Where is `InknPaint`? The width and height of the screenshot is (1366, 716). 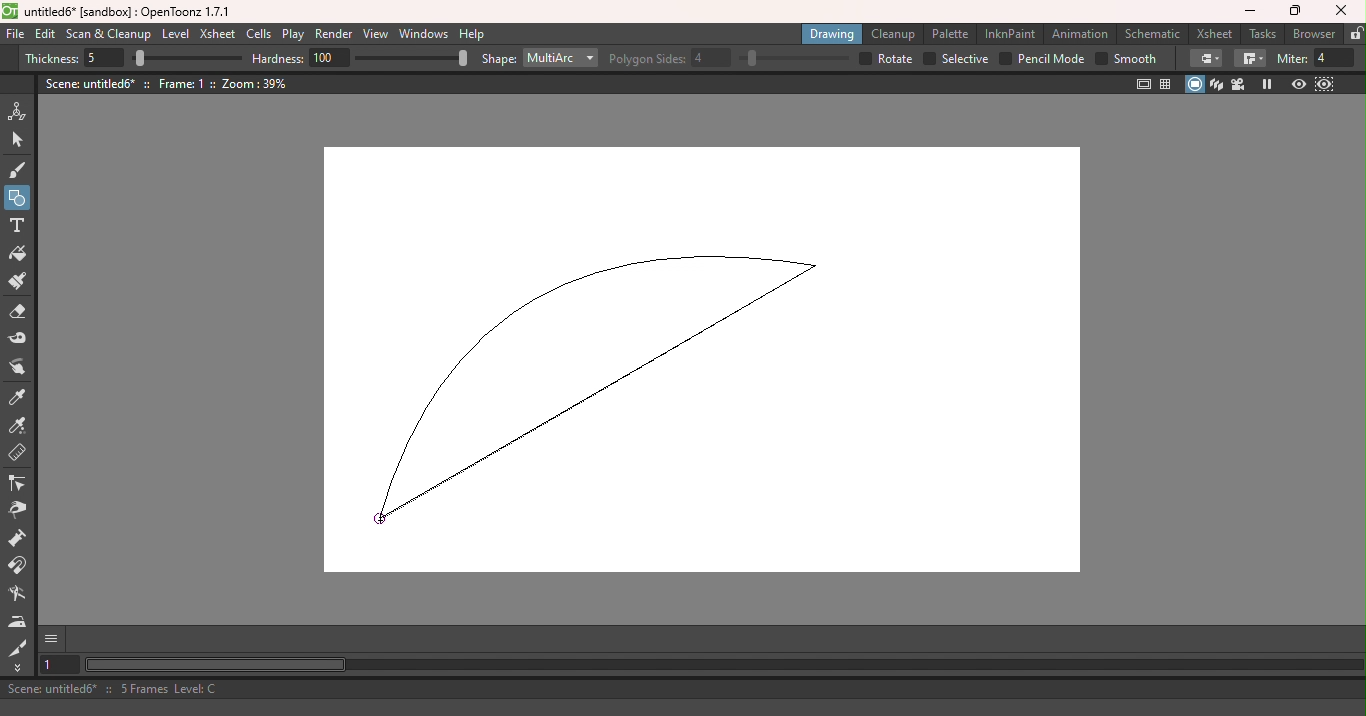
InknPaint is located at coordinates (1010, 34).